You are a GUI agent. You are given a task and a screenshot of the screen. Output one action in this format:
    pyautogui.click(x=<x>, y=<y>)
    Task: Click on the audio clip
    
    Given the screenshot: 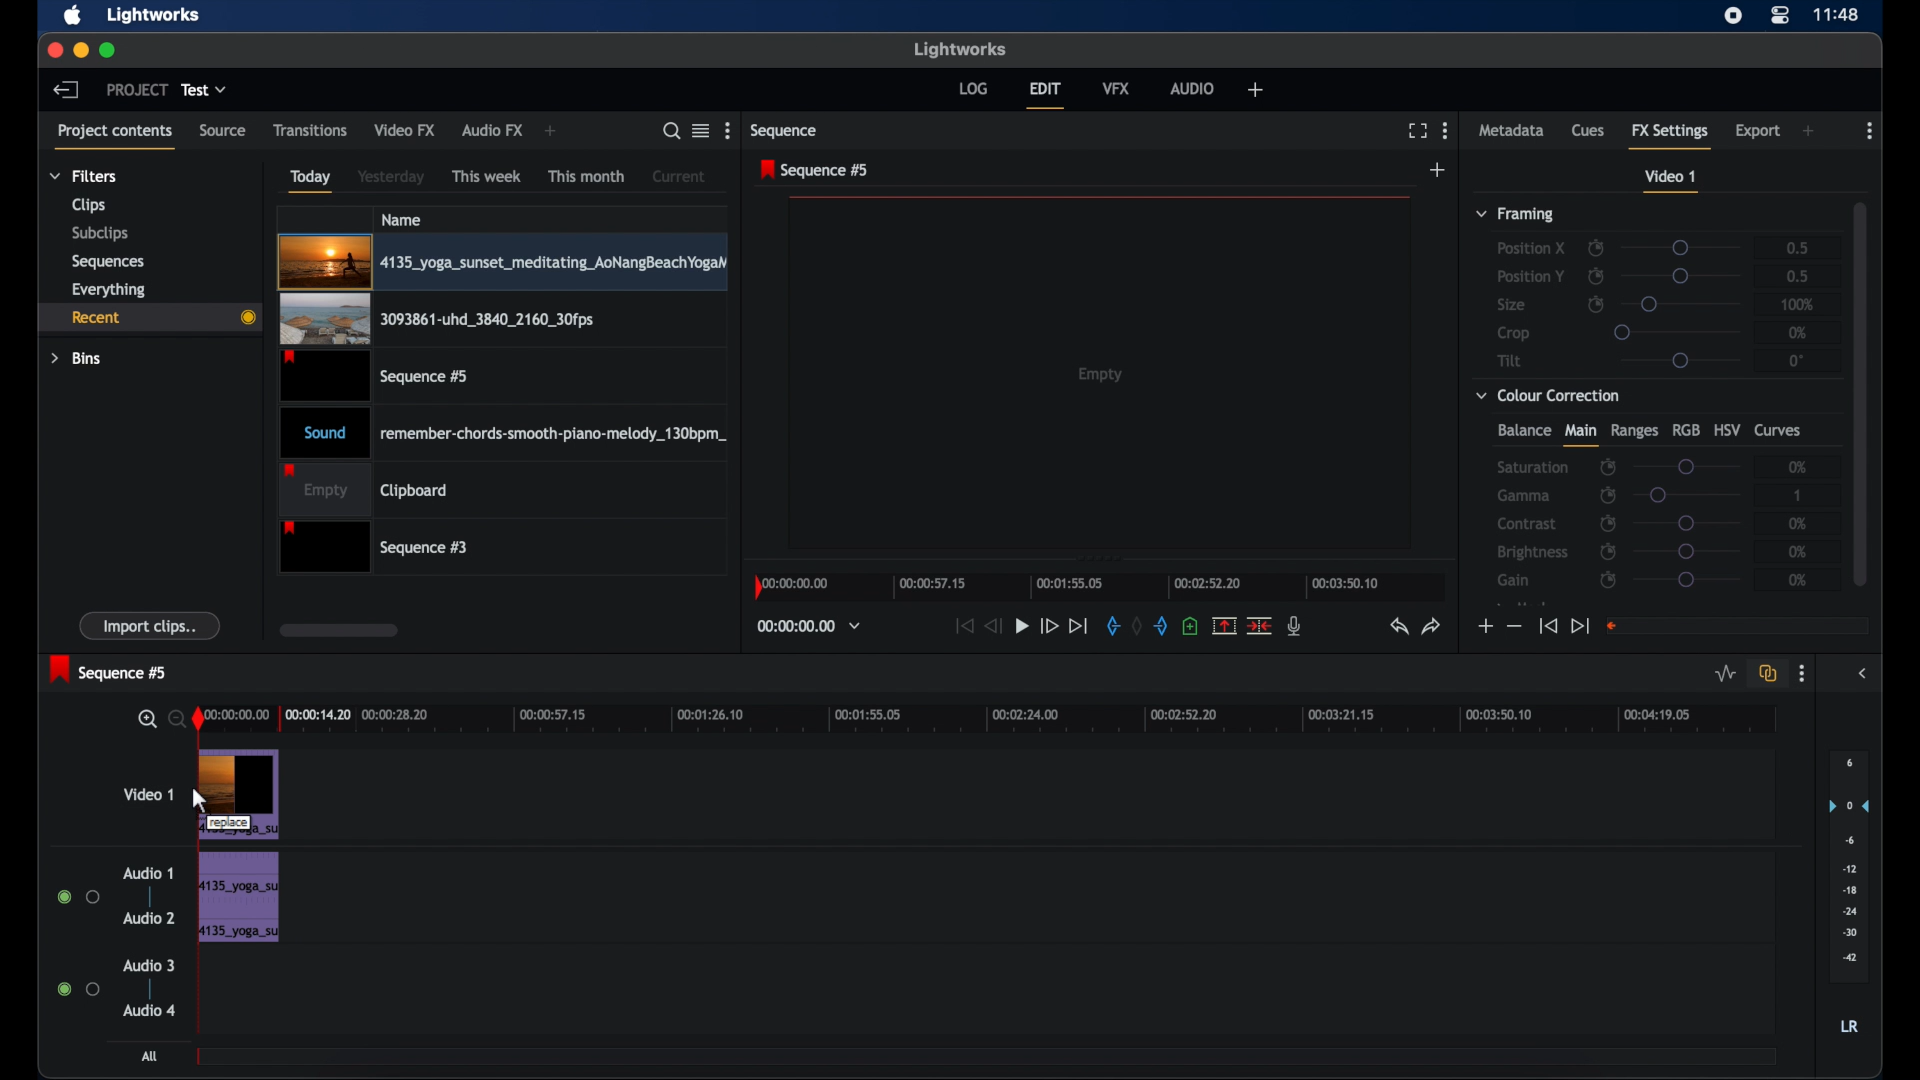 What is the action you would take?
    pyautogui.click(x=504, y=431)
    